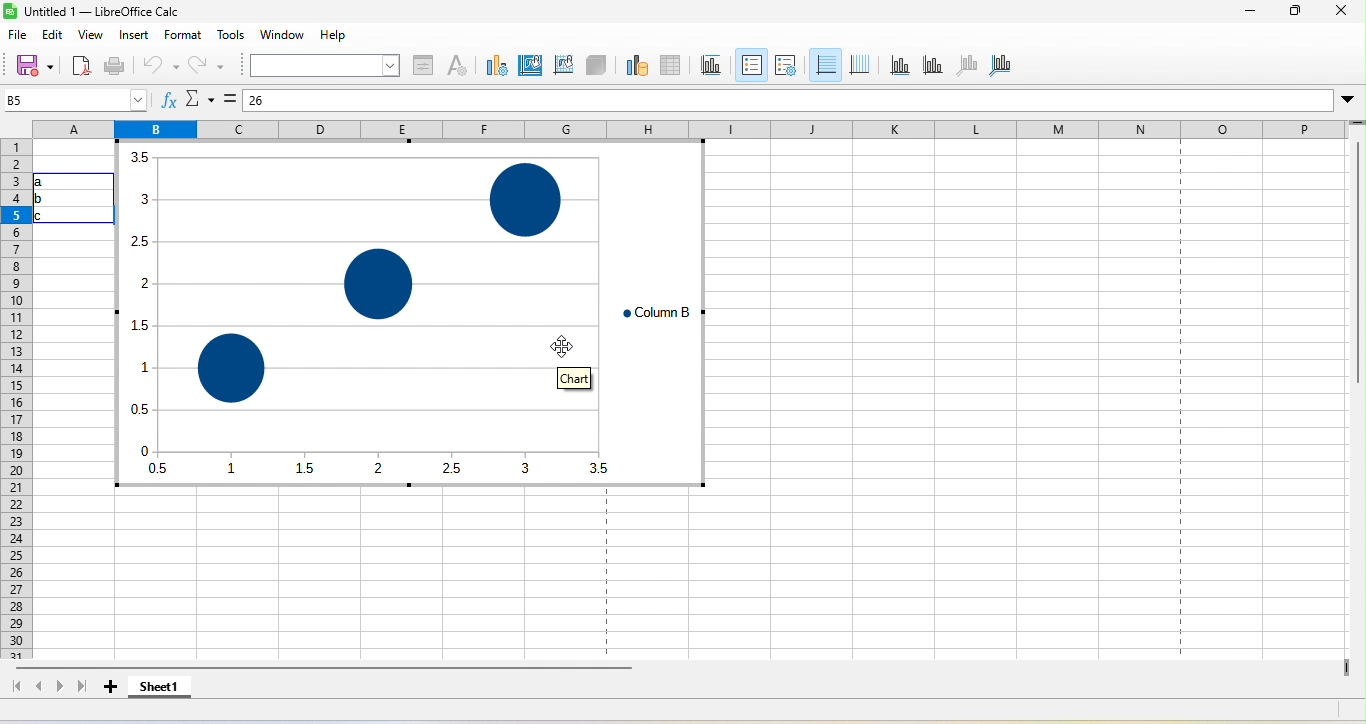 The image size is (1366, 724). I want to click on b, so click(45, 198).